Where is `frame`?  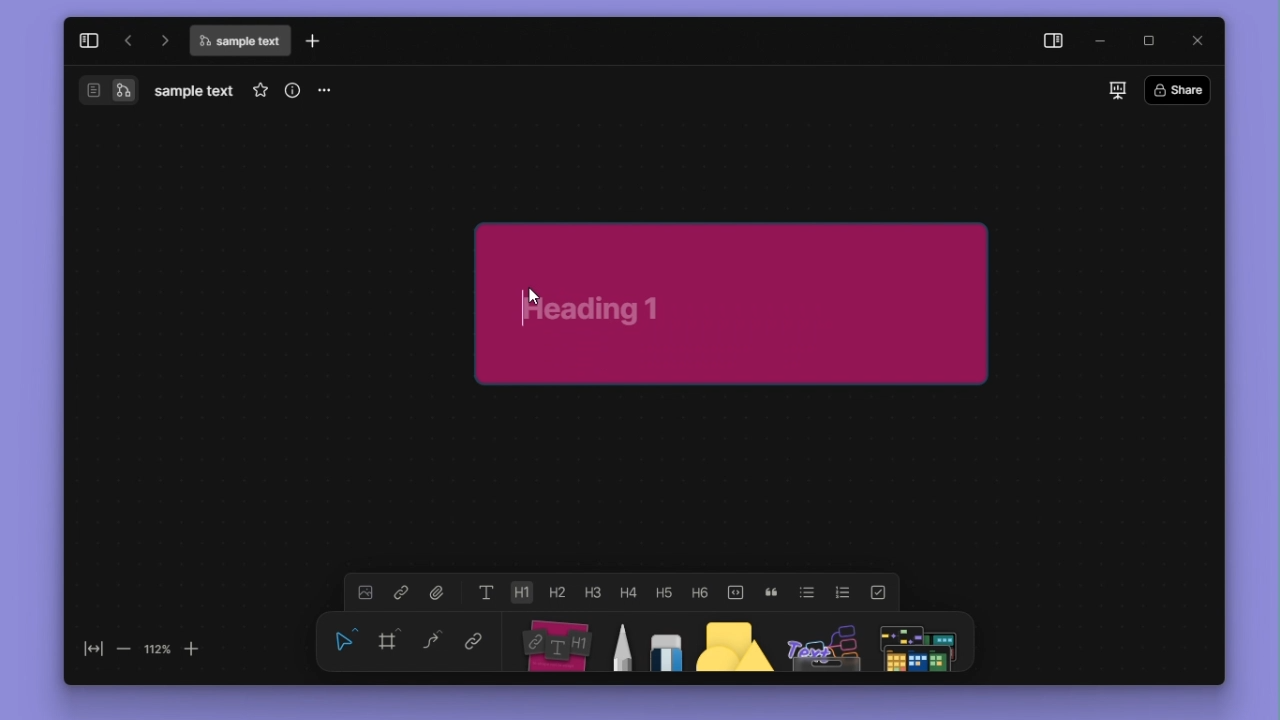 frame is located at coordinates (388, 639).